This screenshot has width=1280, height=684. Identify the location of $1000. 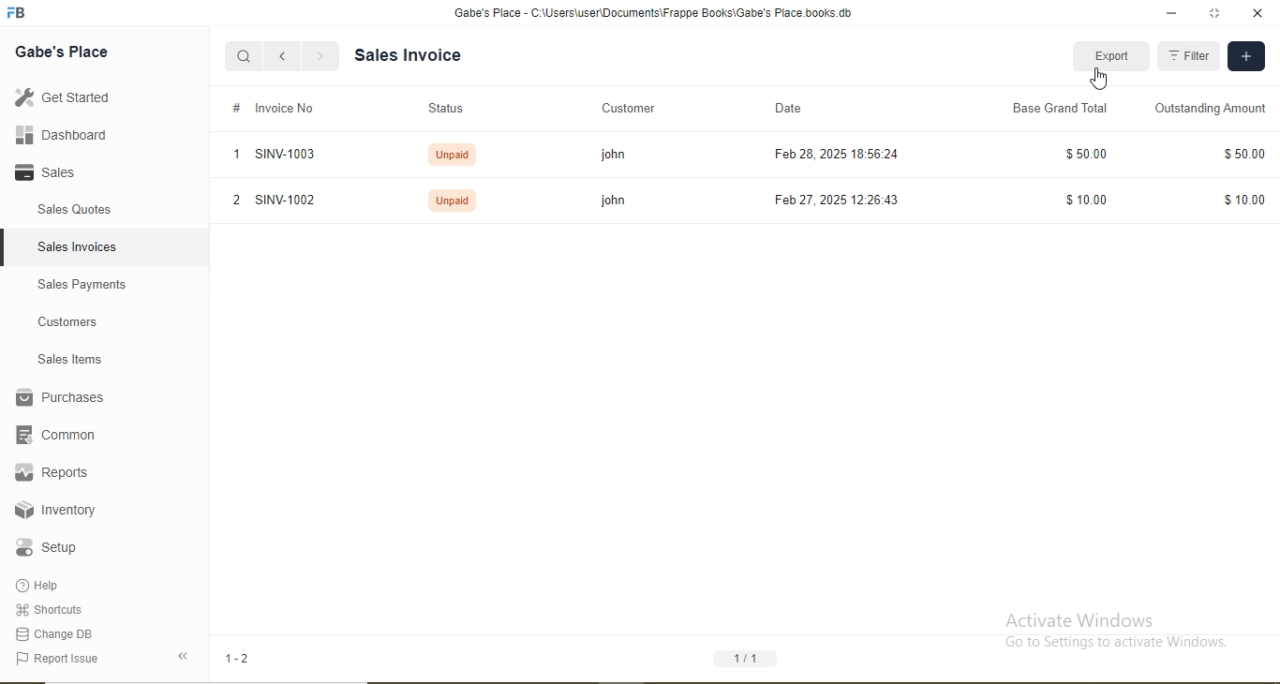
(1246, 200).